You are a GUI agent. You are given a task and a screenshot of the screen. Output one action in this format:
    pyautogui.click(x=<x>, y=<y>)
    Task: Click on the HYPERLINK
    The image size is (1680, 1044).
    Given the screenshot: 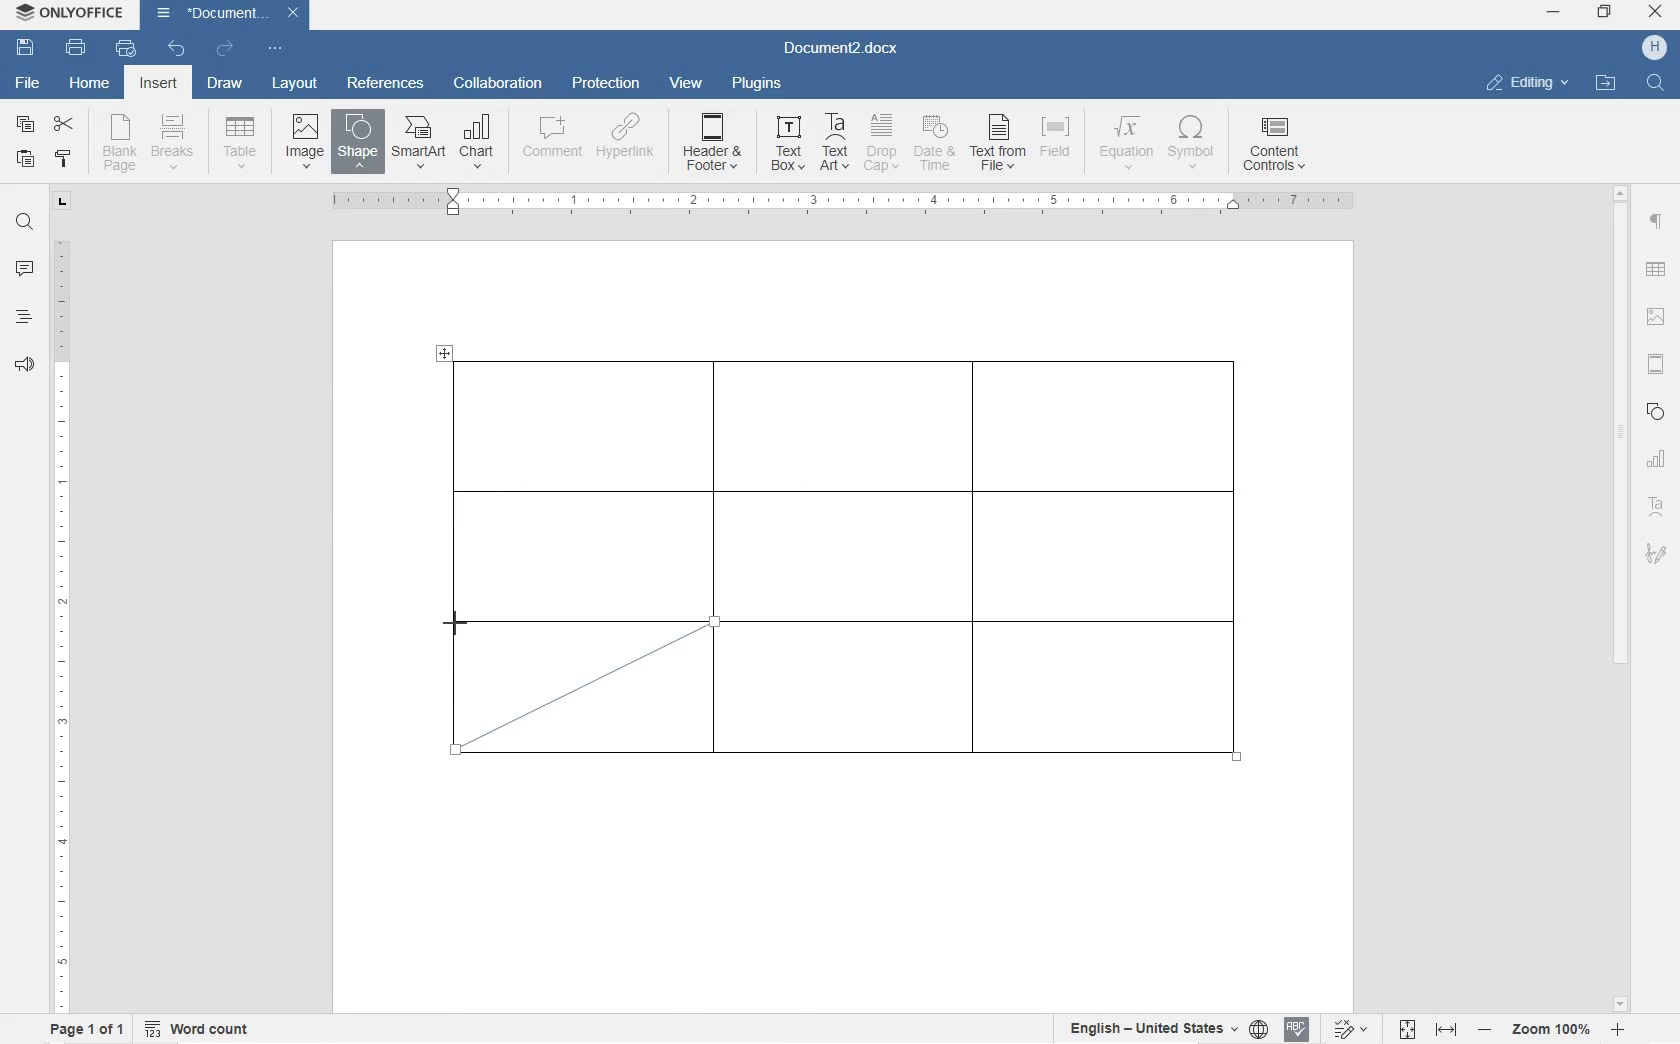 What is the action you would take?
    pyautogui.click(x=626, y=143)
    